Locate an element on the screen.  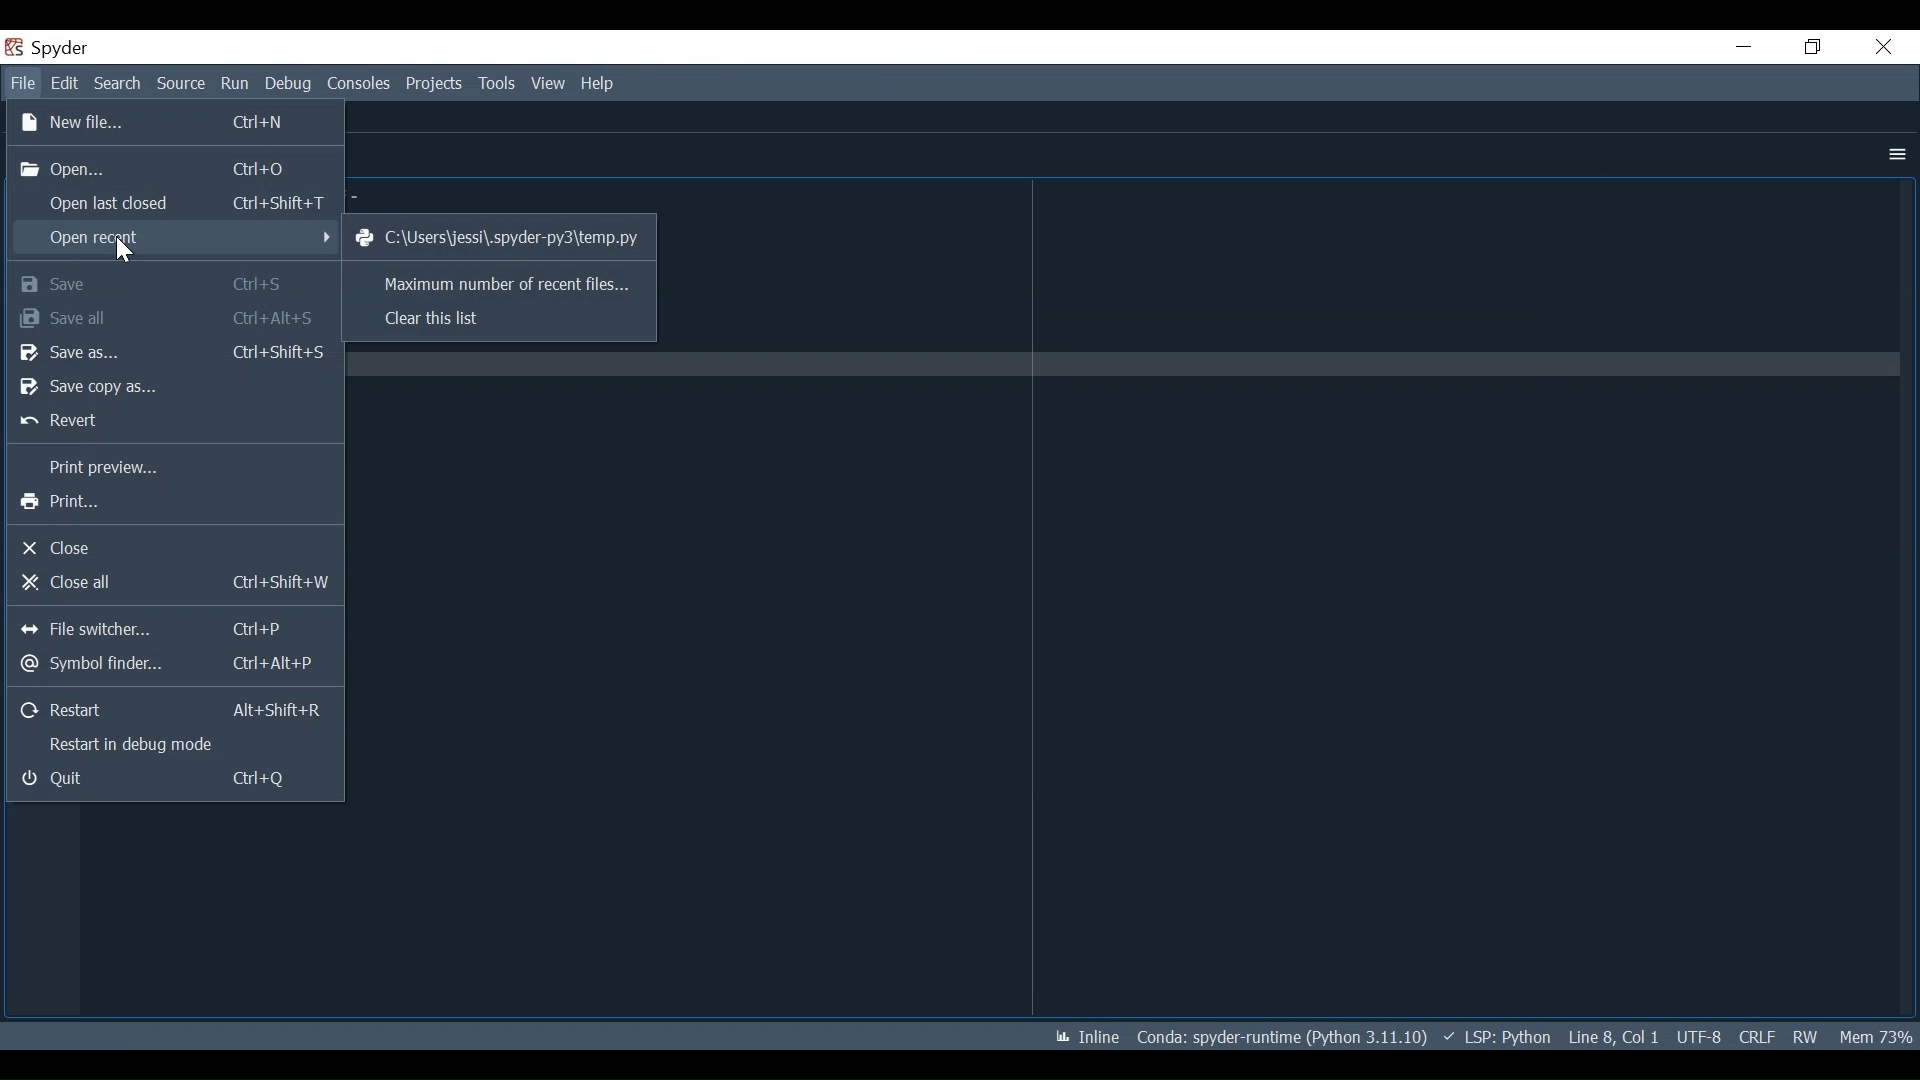
Edit is located at coordinates (64, 83).